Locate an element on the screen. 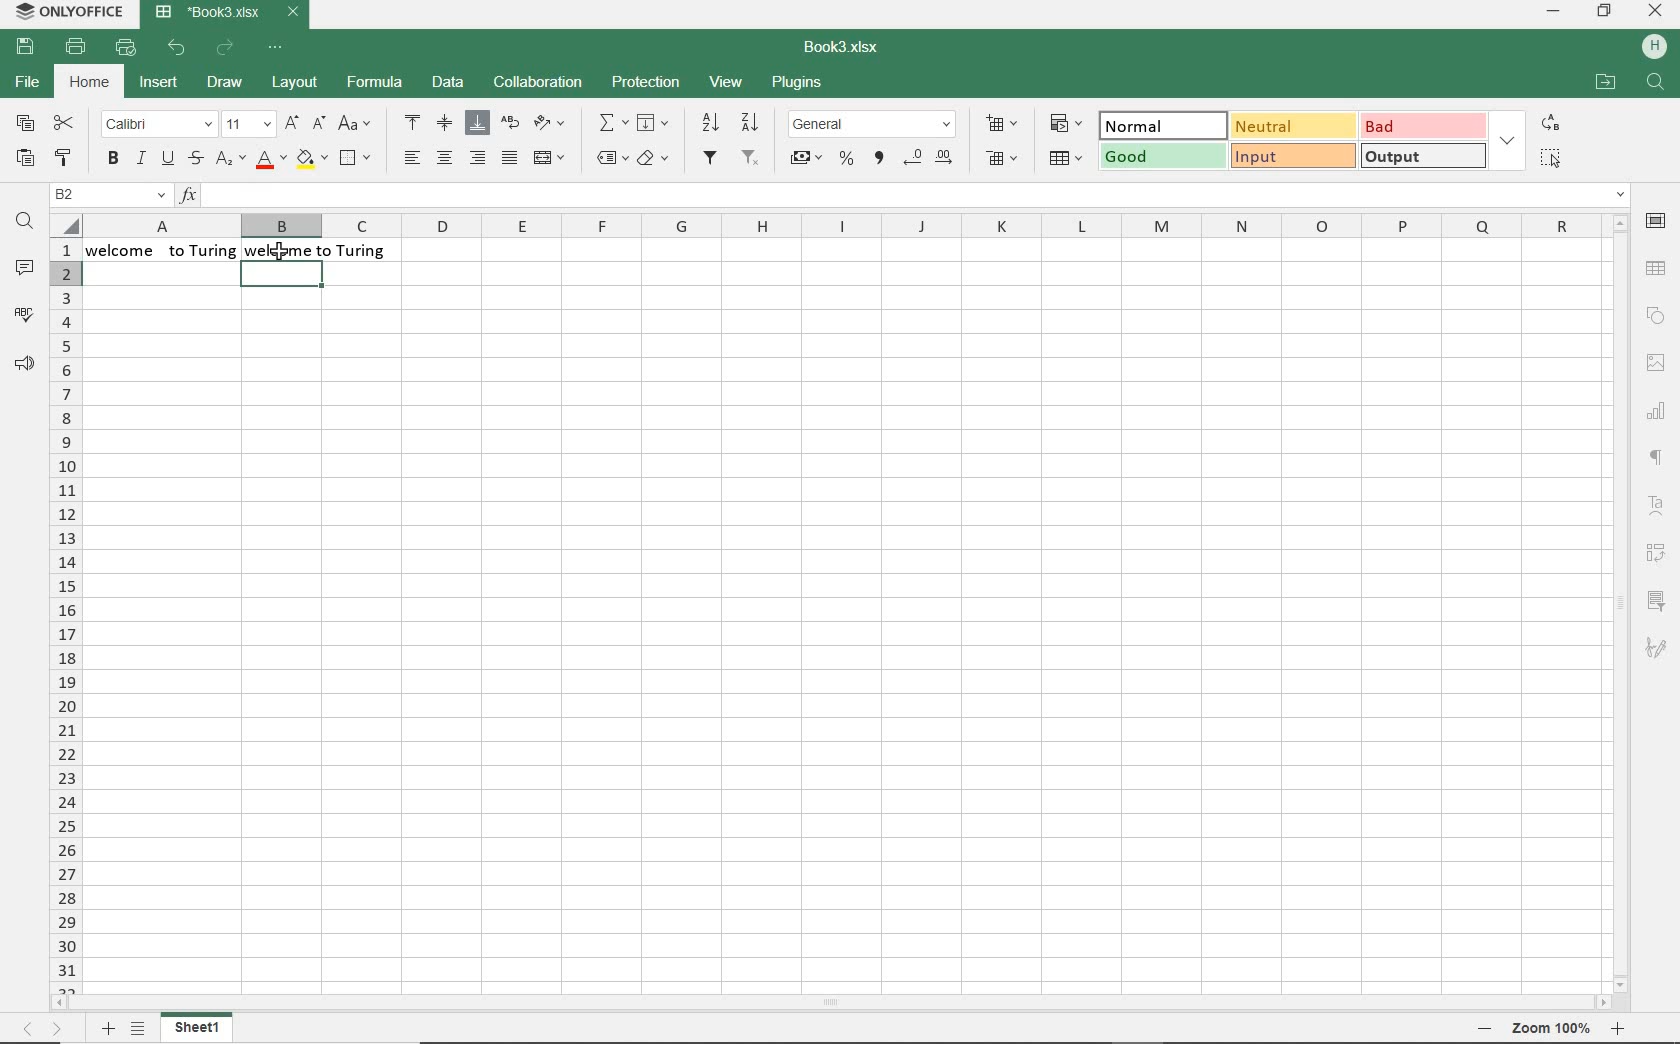  pivot table is located at coordinates (1659, 555).